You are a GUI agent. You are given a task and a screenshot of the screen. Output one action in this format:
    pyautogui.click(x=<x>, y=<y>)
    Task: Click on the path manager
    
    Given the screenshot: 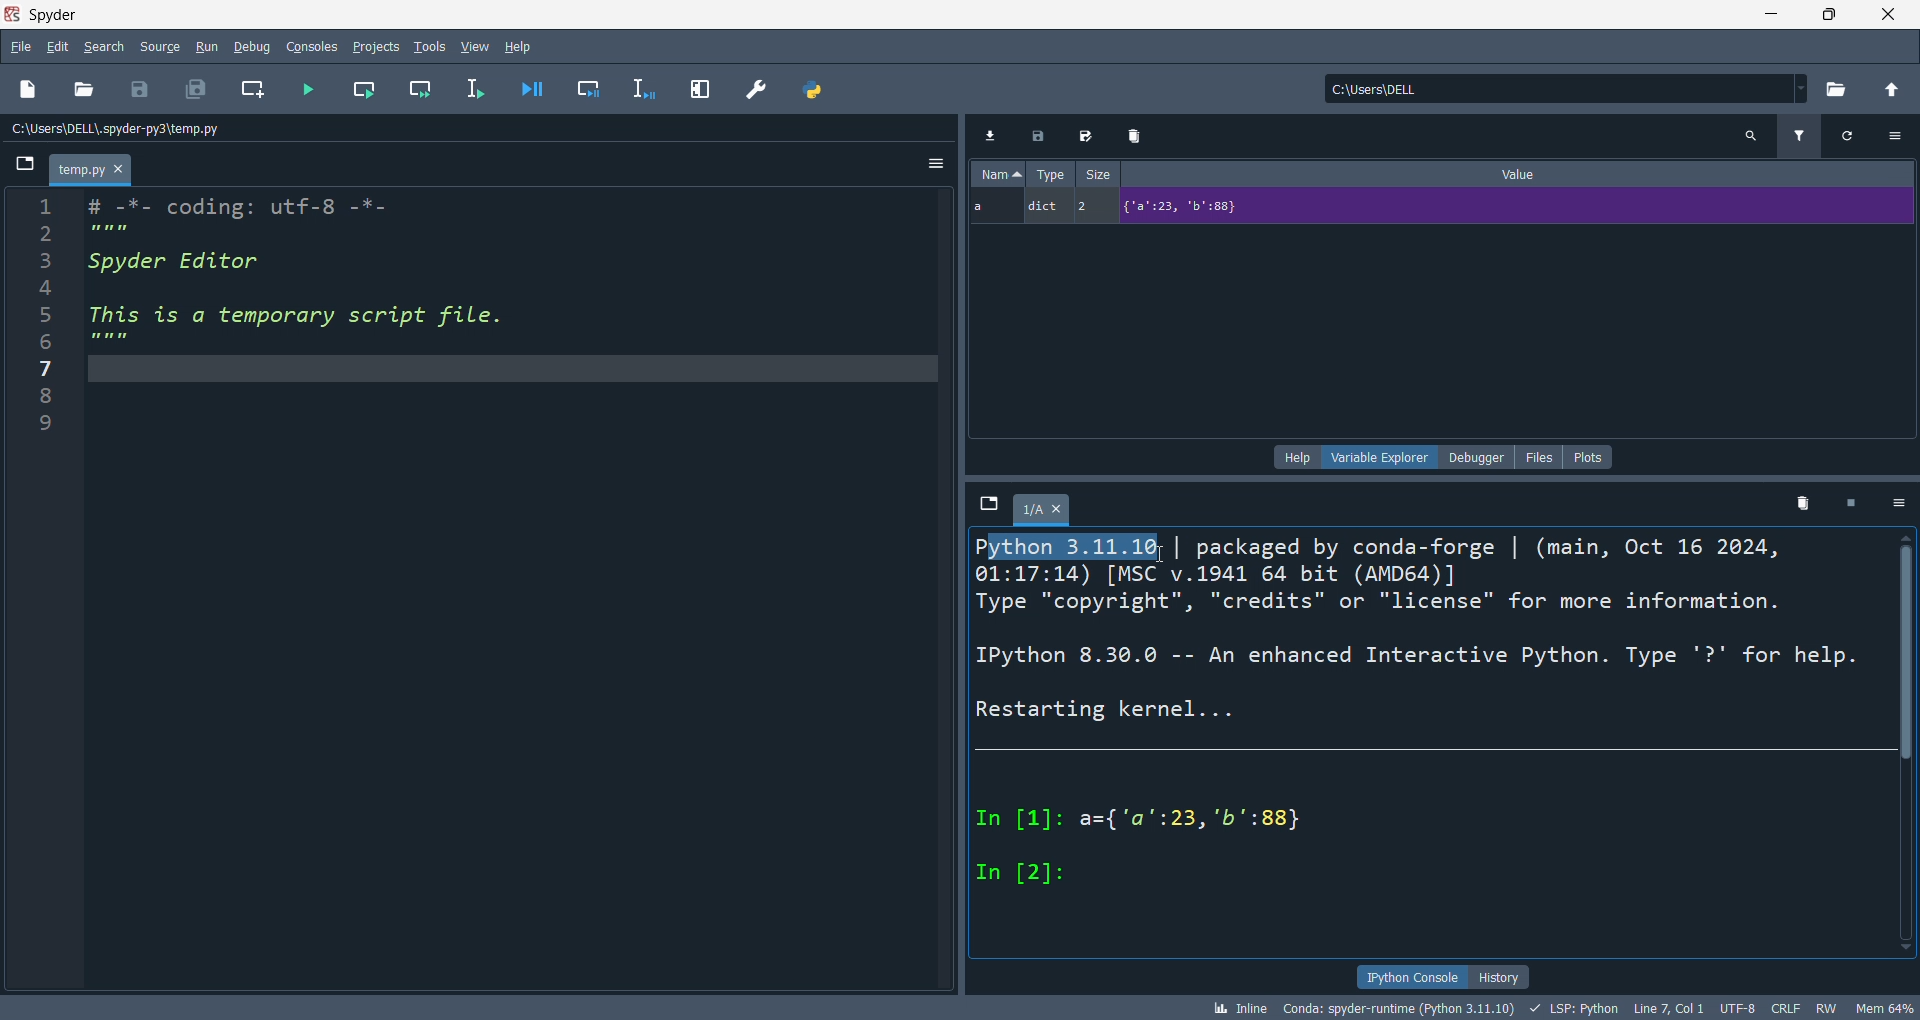 What is the action you would take?
    pyautogui.click(x=815, y=91)
    